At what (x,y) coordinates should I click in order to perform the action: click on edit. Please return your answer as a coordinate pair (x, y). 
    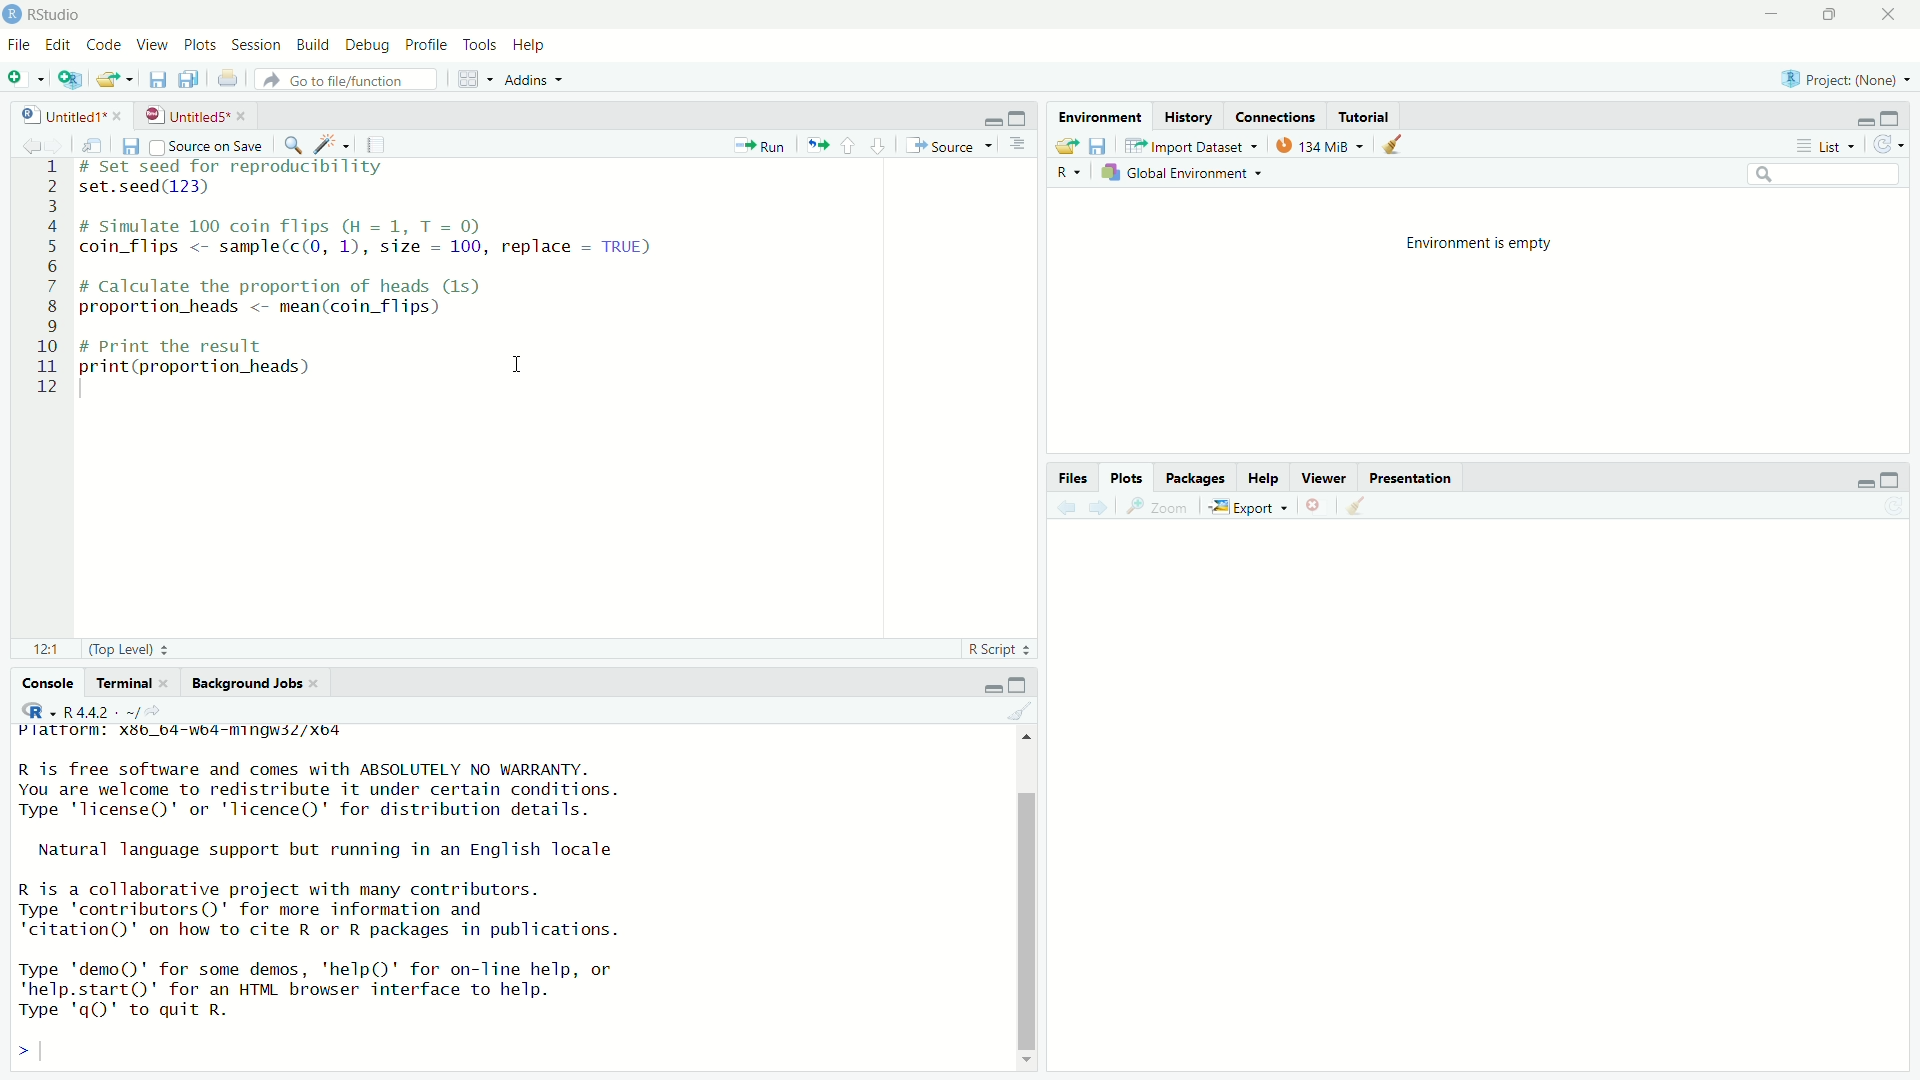
    Looking at the image, I should click on (59, 43).